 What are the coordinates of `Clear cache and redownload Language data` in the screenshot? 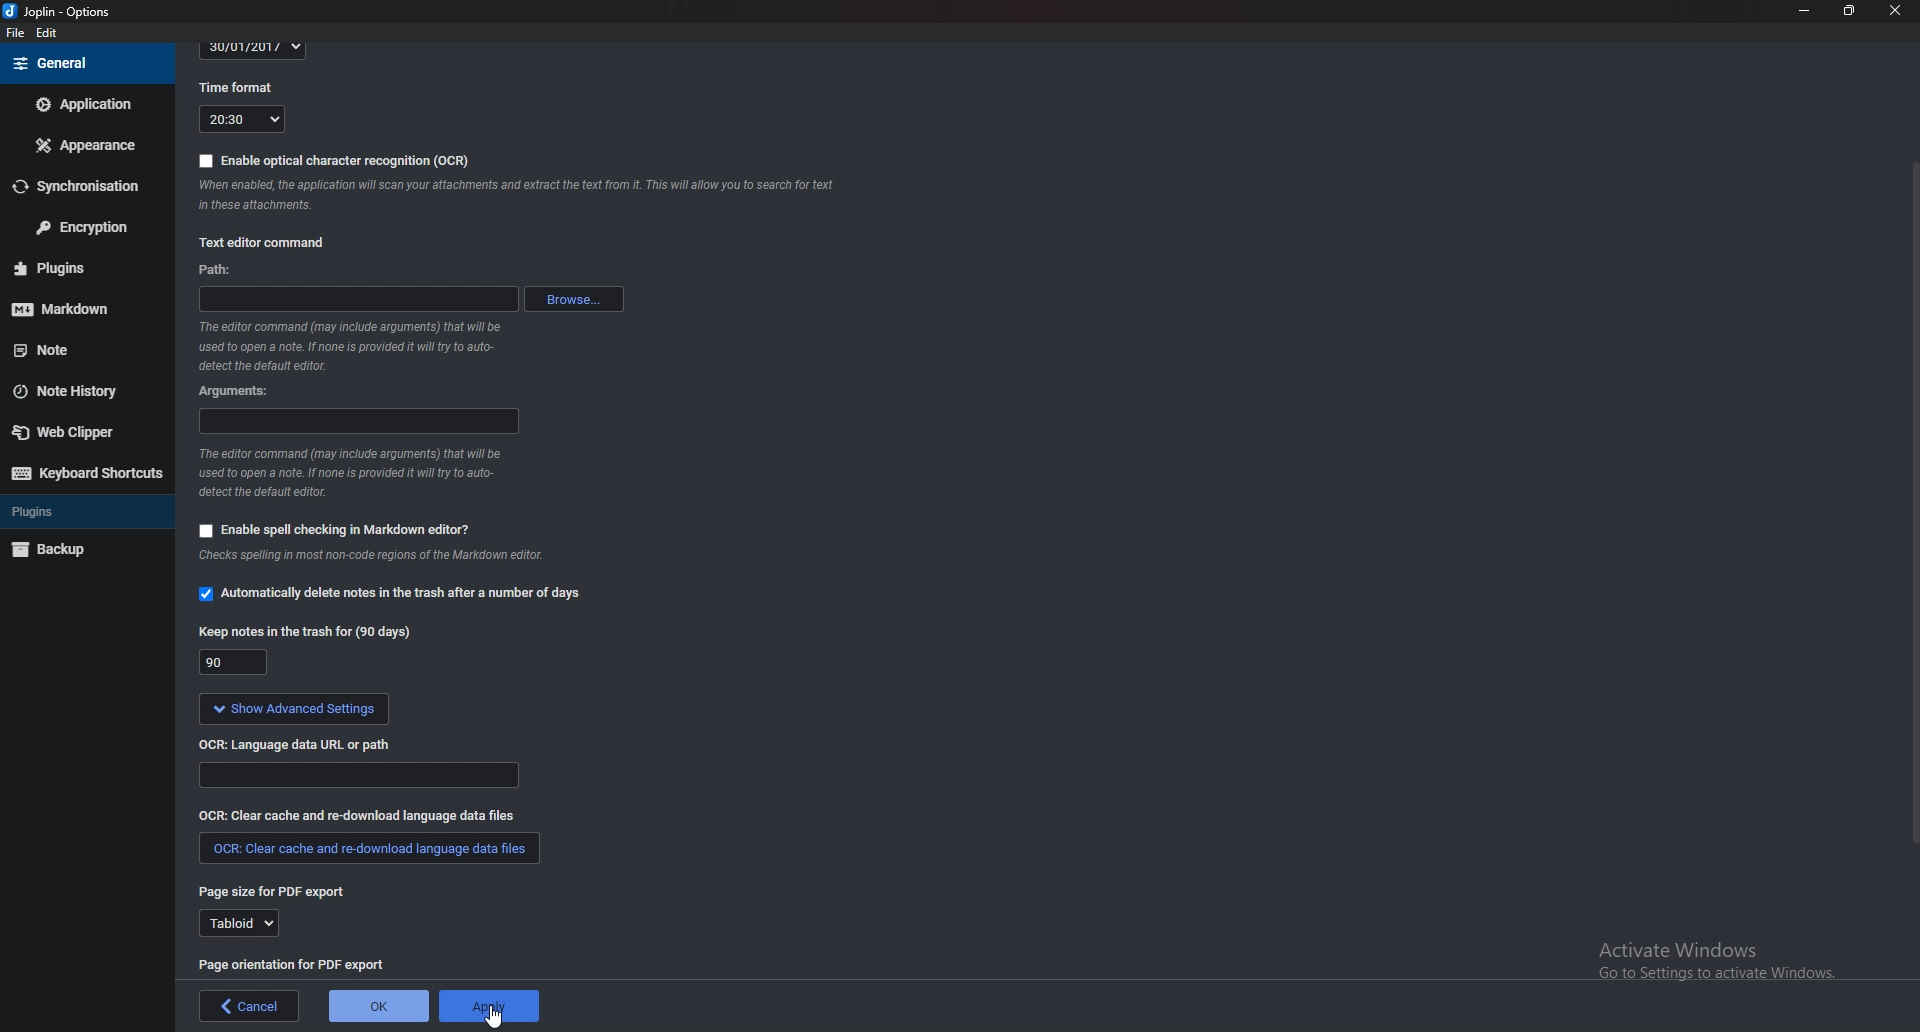 It's located at (364, 814).